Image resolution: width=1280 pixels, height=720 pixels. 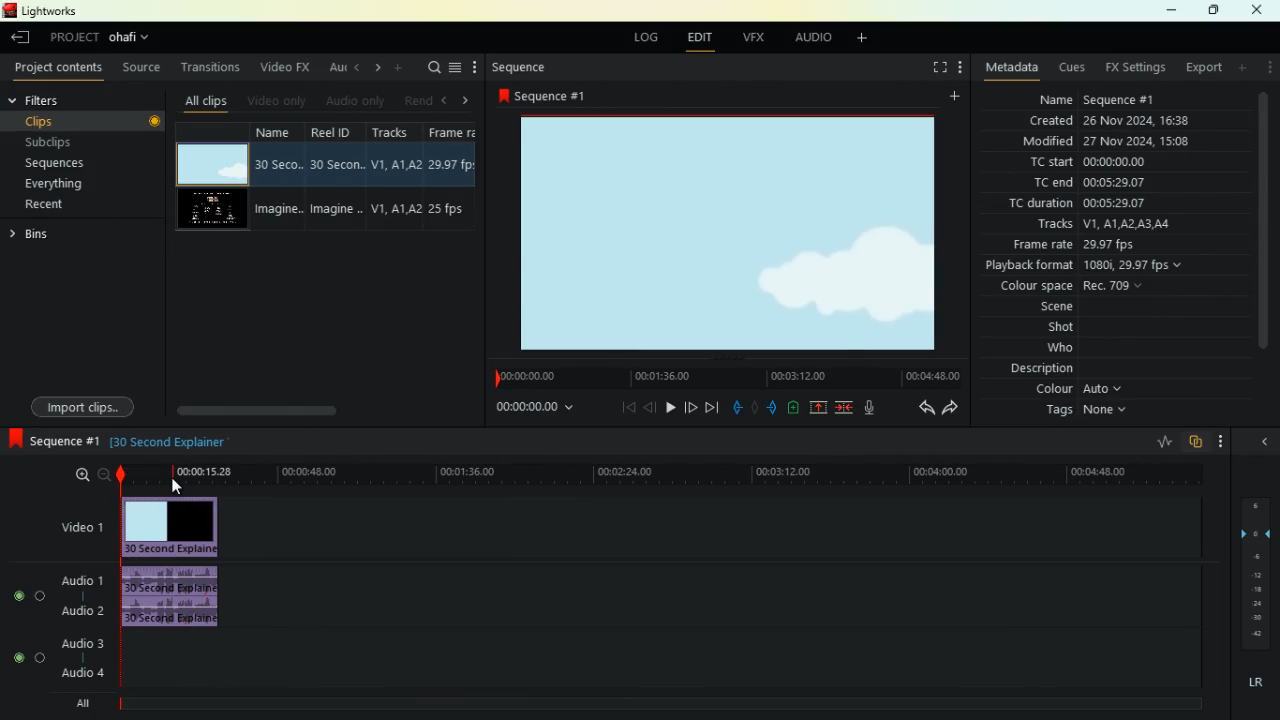 What do you see at coordinates (543, 95) in the screenshot?
I see `sequence` at bounding box center [543, 95].